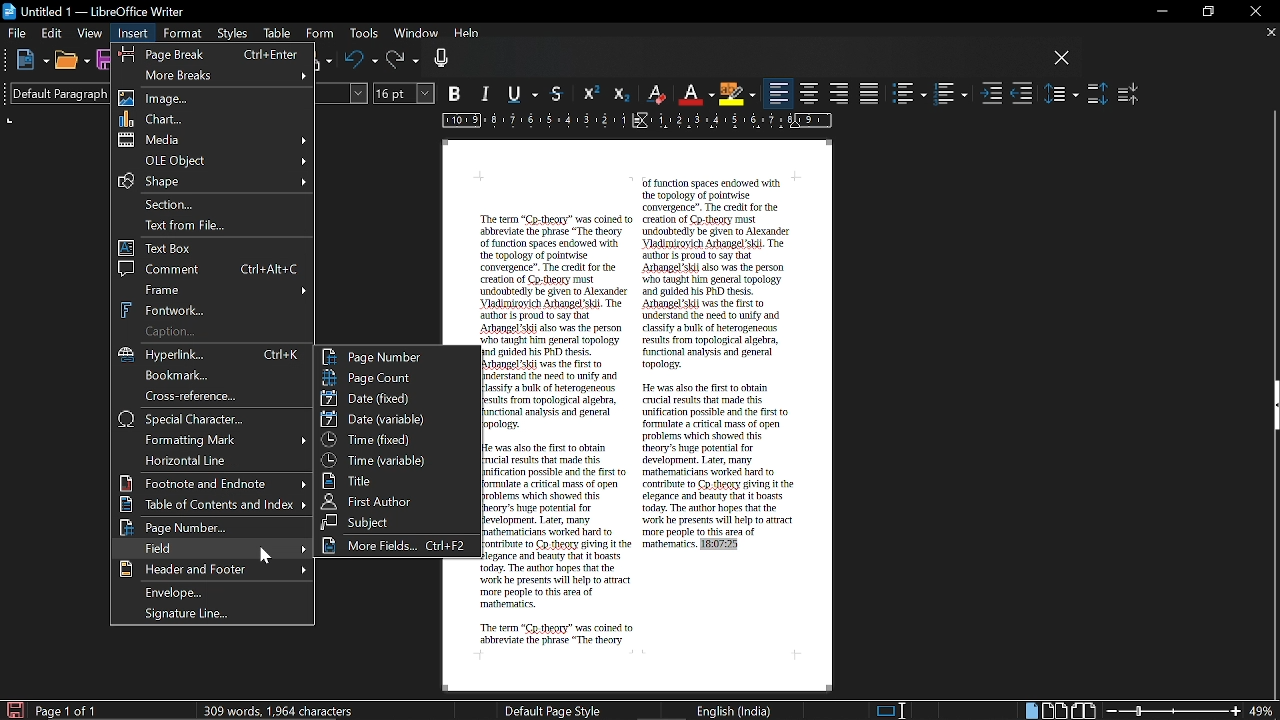 This screenshot has width=1280, height=720. I want to click on Caption, so click(211, 332).